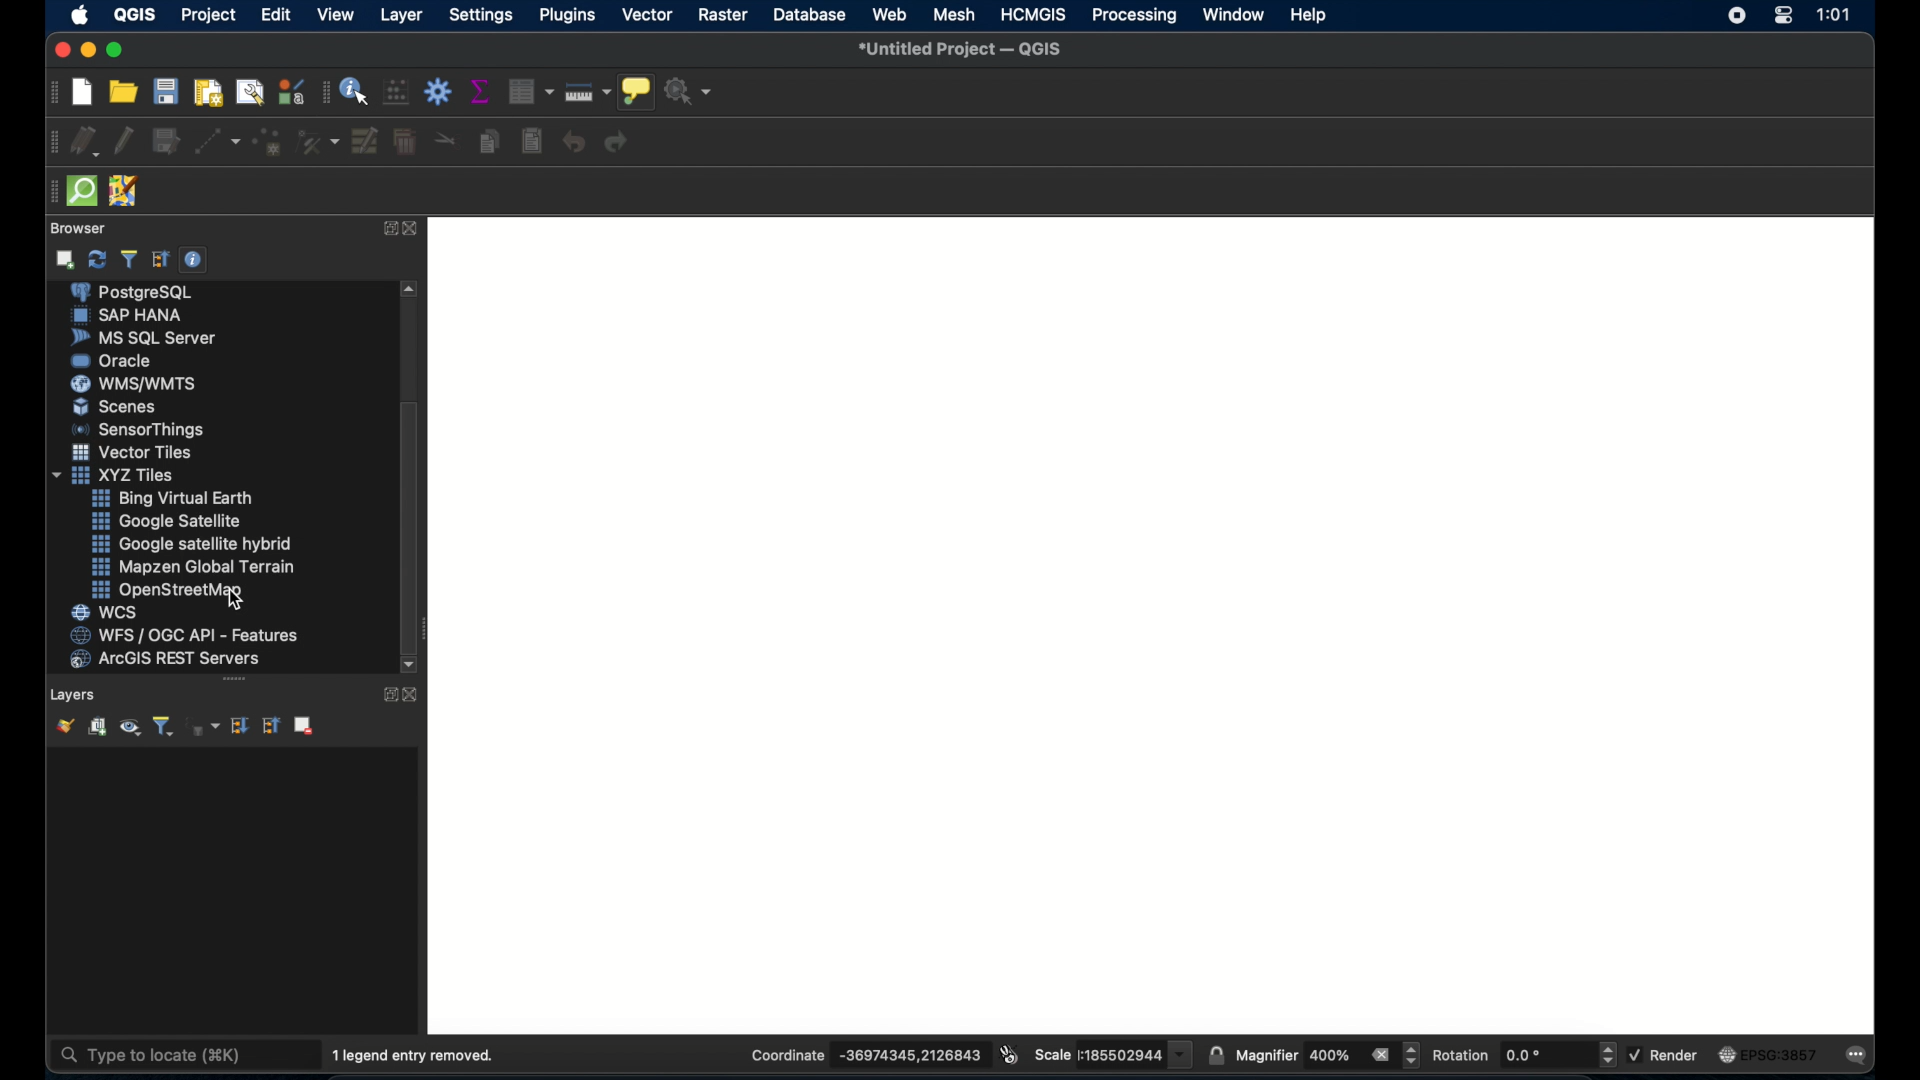 The image size is (1920, 1080). What do you see at coordinates (66, 260) in the screenshot?
I see `add selected layer` at bounding box center [66, 260].